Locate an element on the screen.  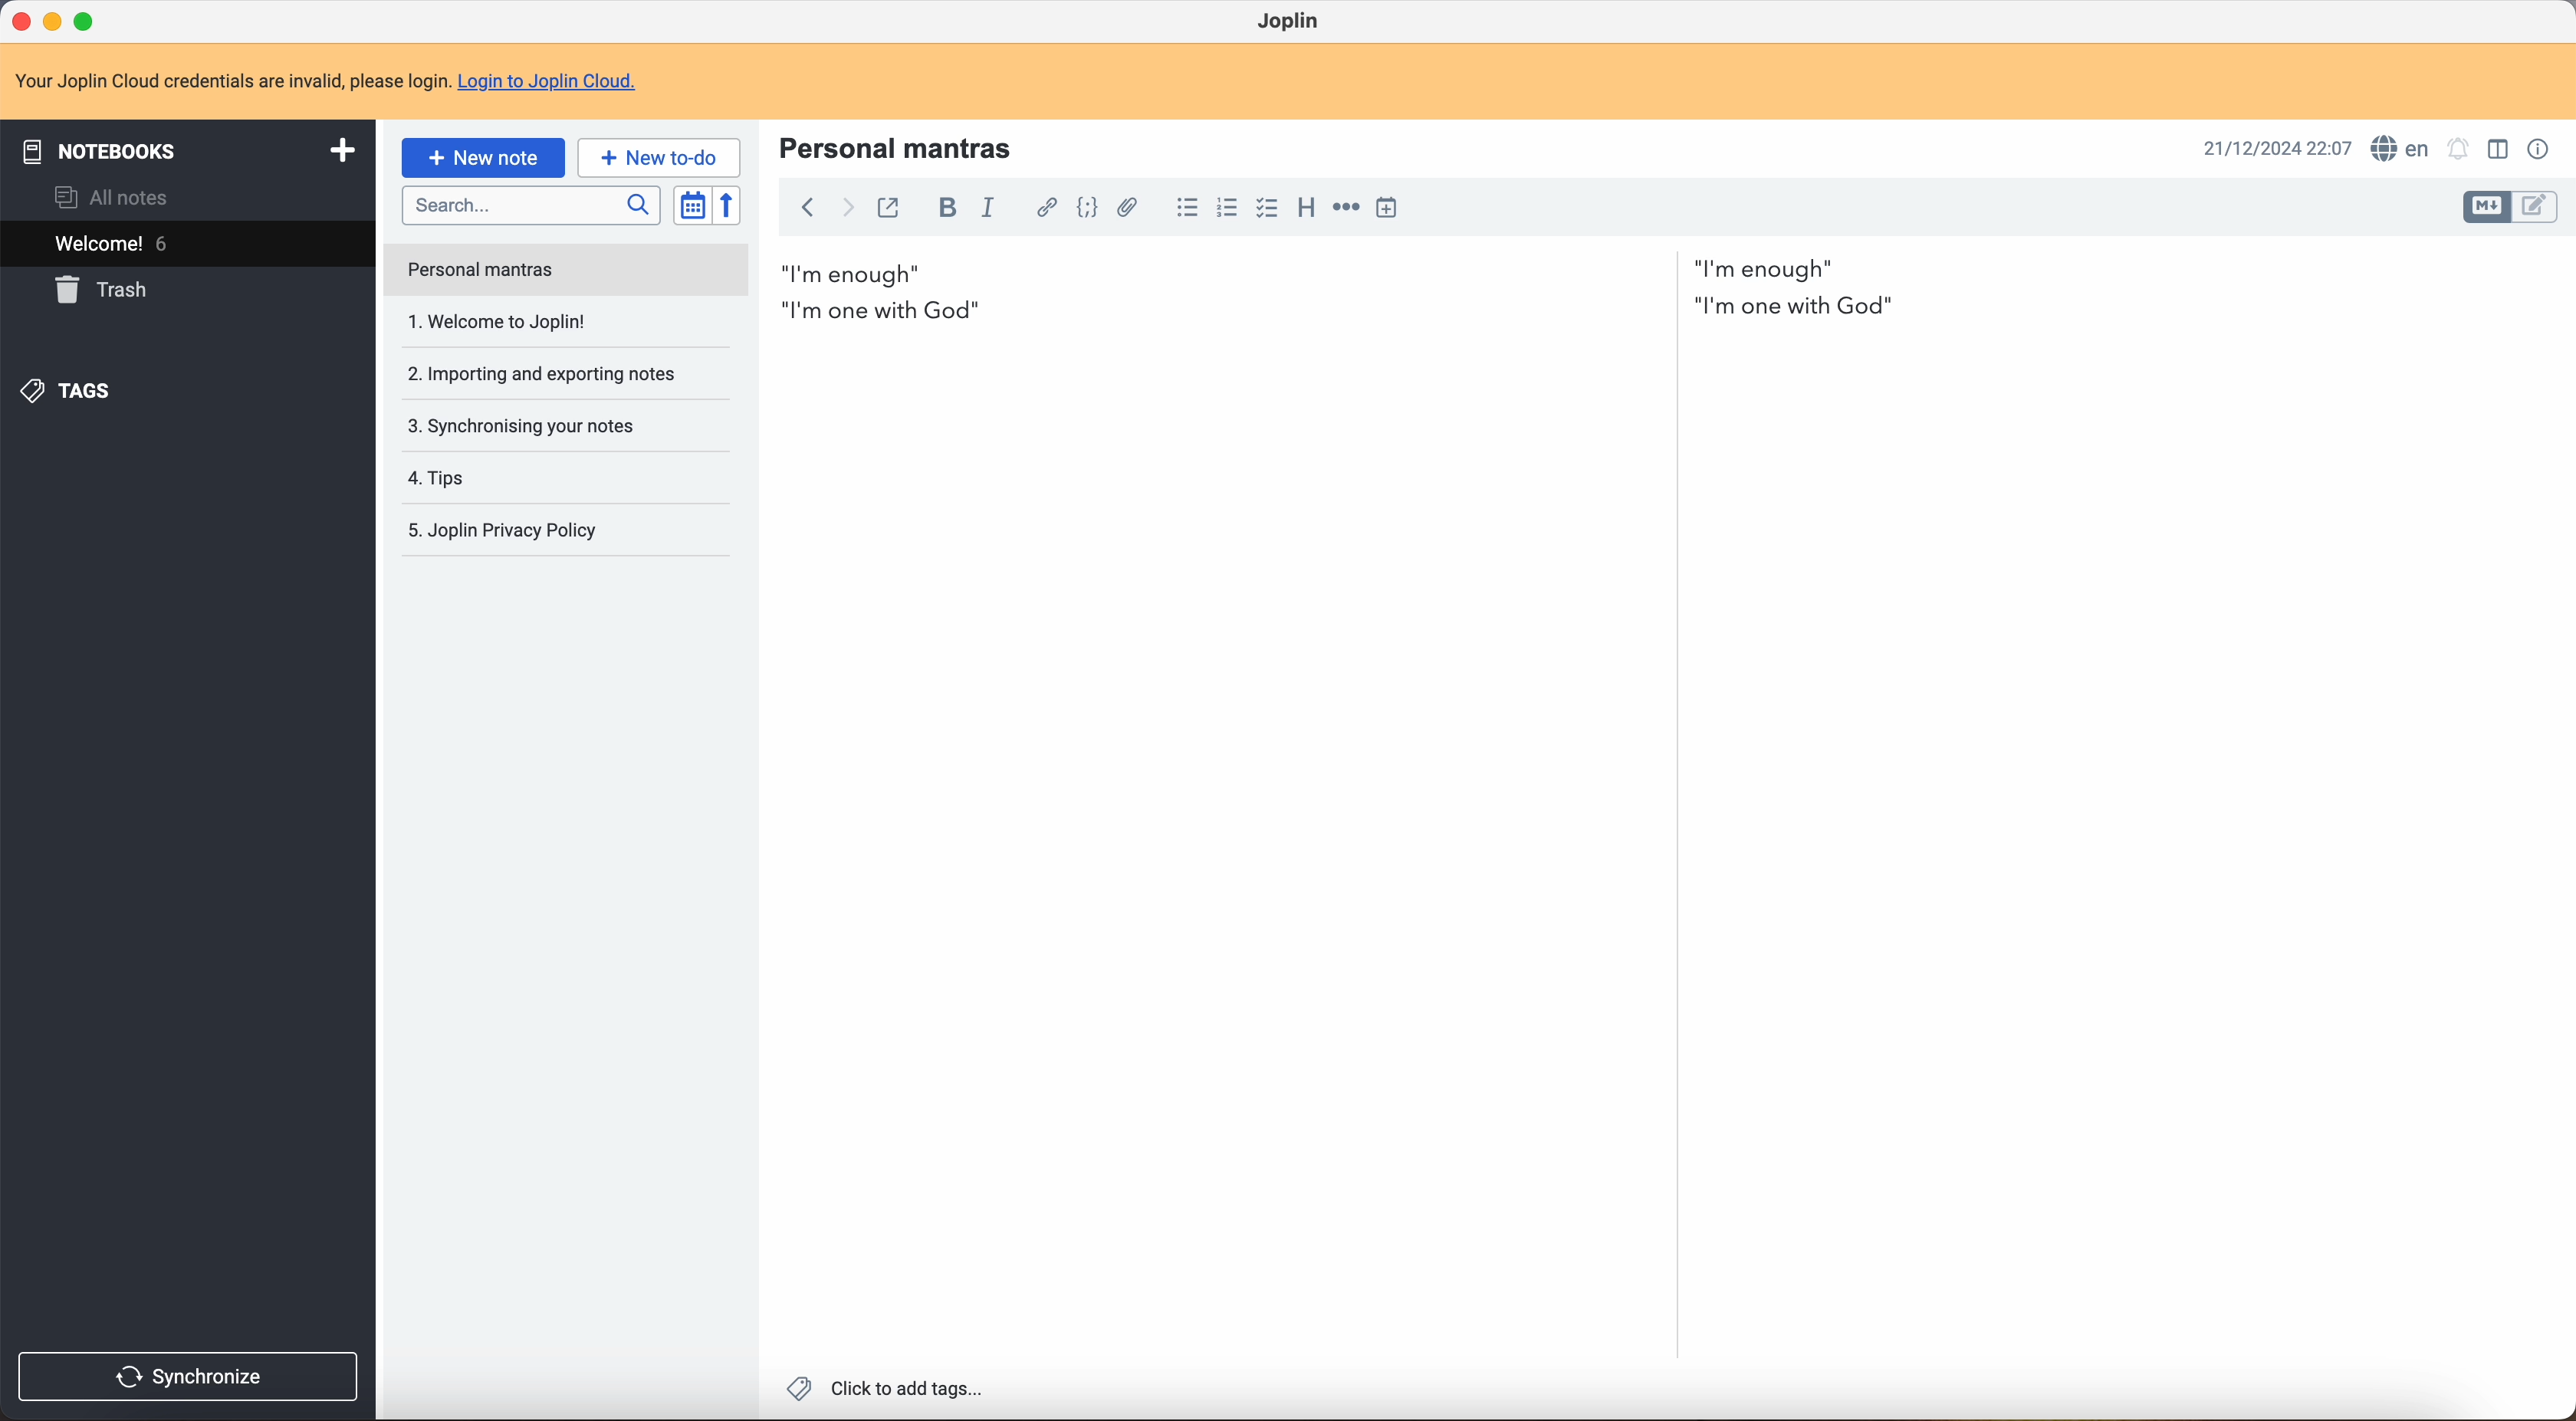
code is located at coordinates (1088, 211).